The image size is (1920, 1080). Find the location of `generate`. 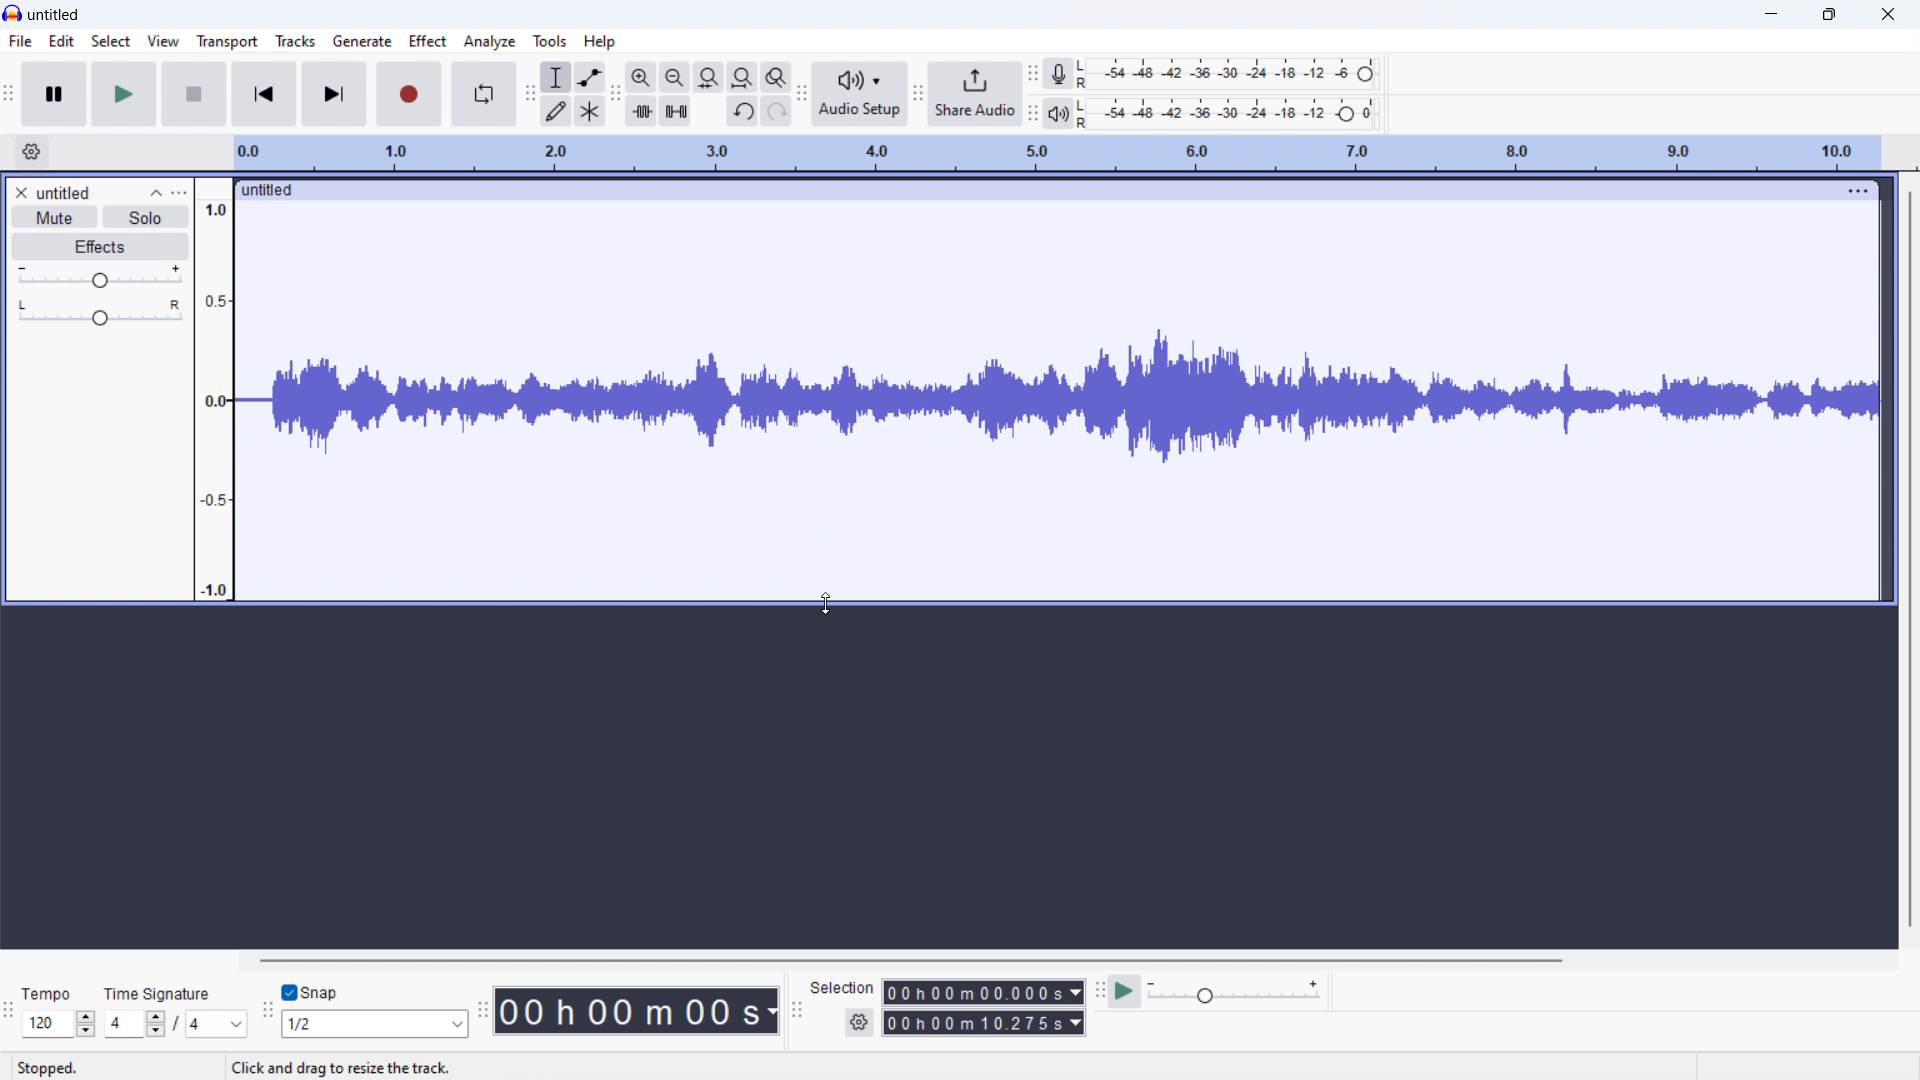

generate is located at coordinates (361, 41).